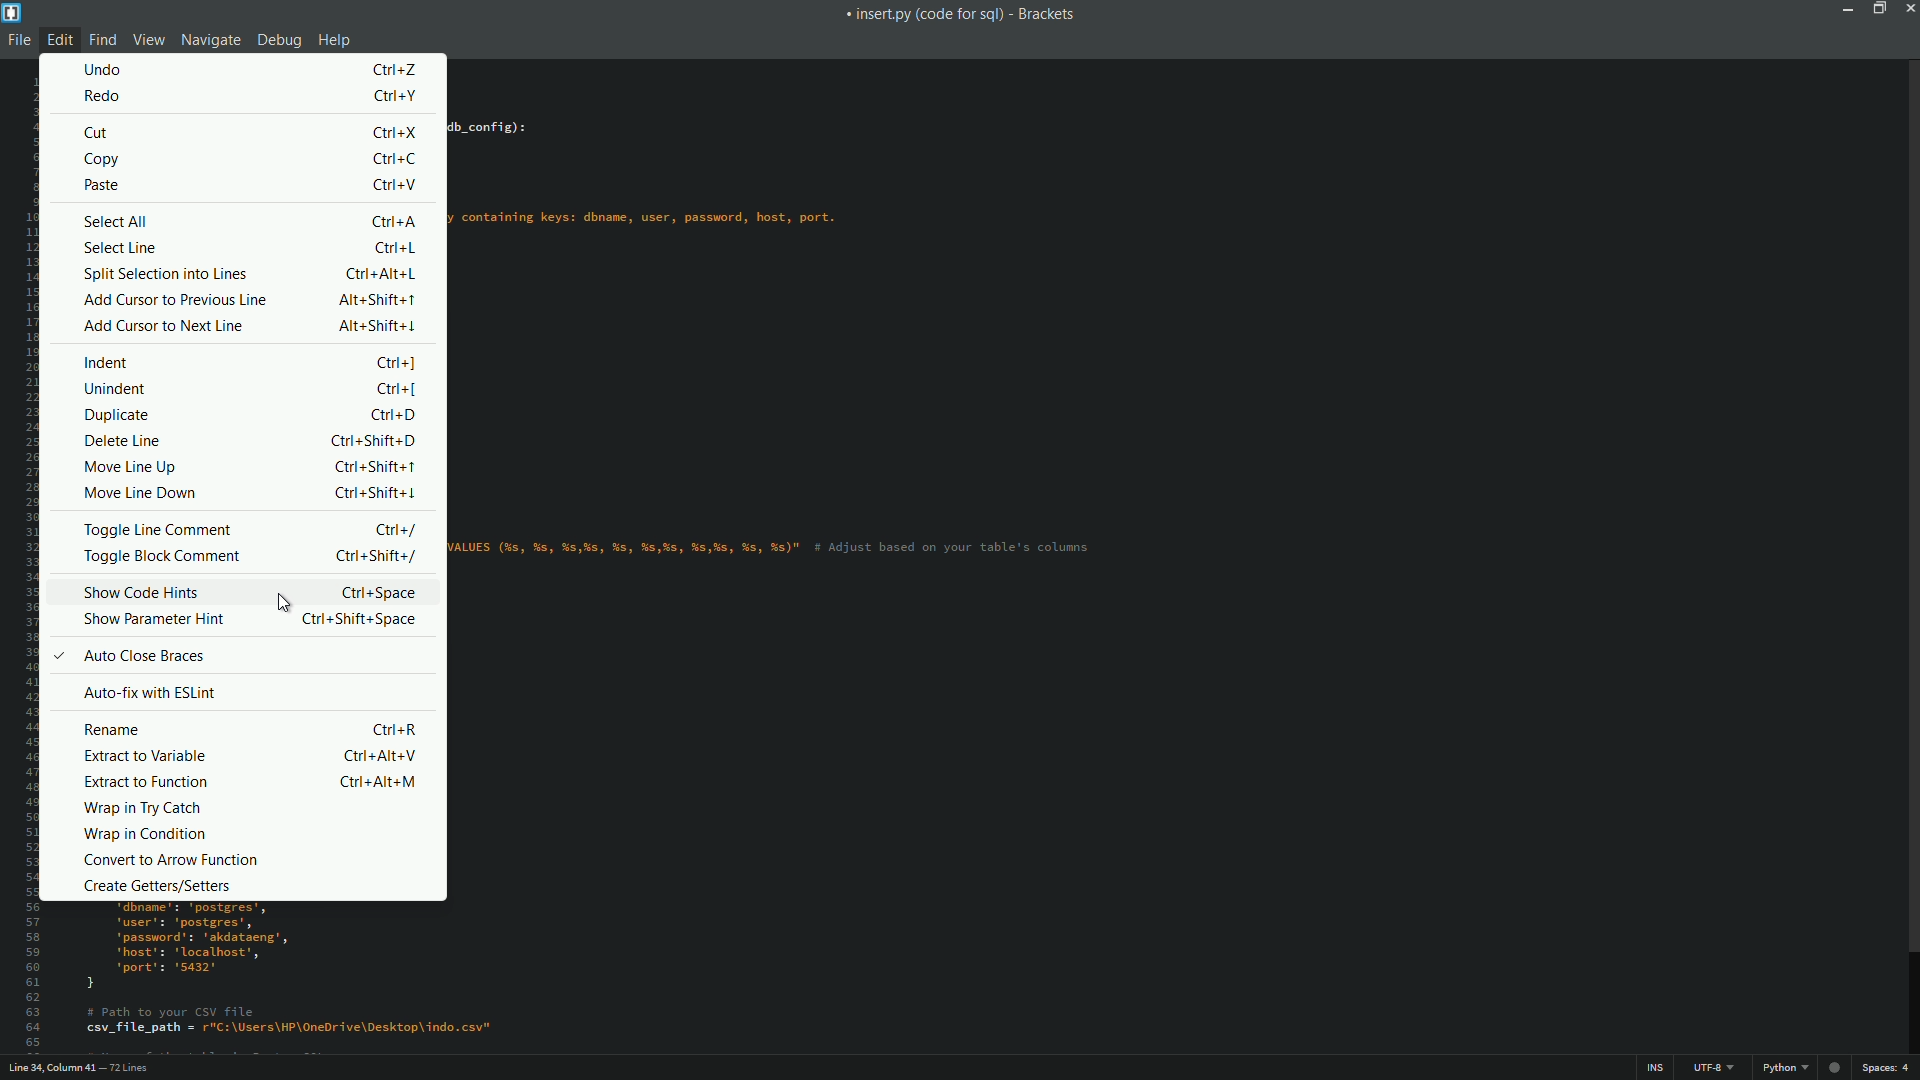  Describe the element at coordinates (164, 326) in the screenshot. I see `add cursor to next line` at that location.